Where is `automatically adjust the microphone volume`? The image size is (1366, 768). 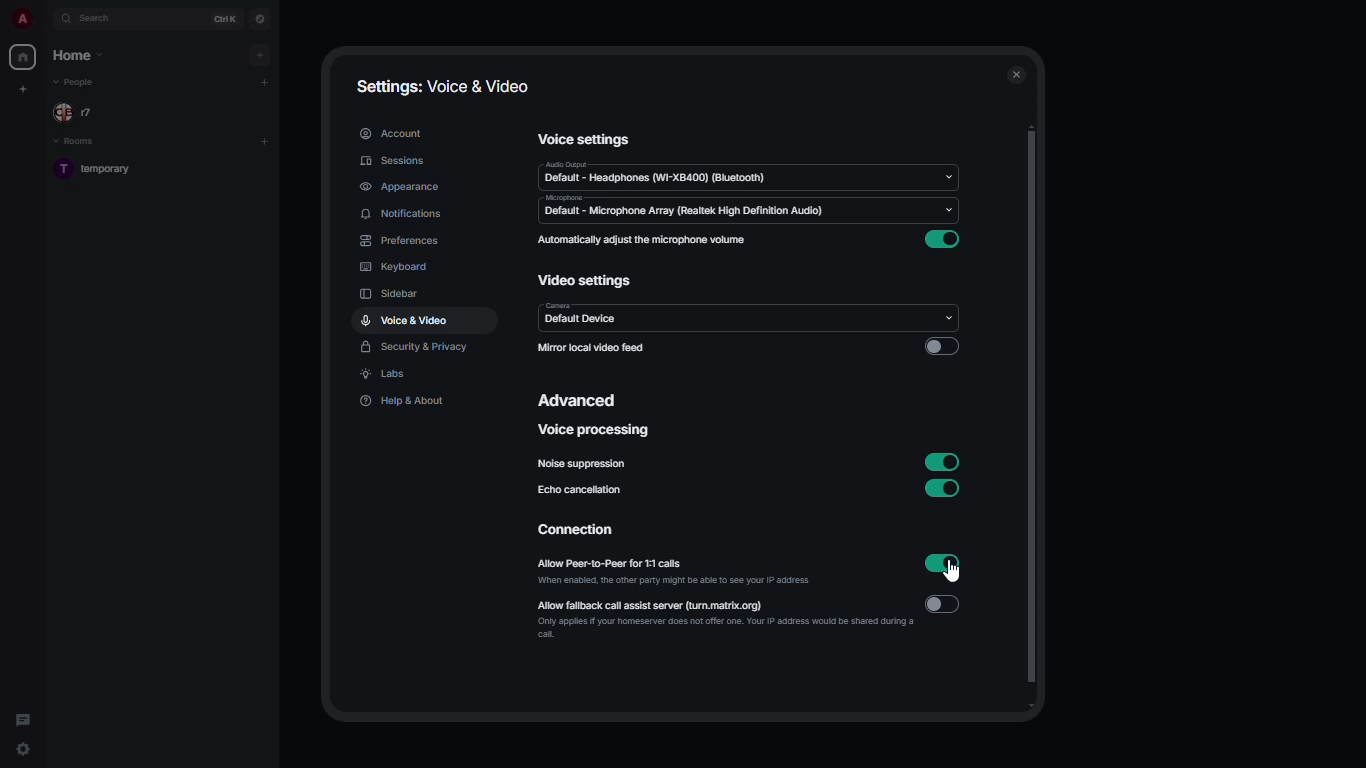 automatically adjust the microphone volume is located at coordinates (640, 240).